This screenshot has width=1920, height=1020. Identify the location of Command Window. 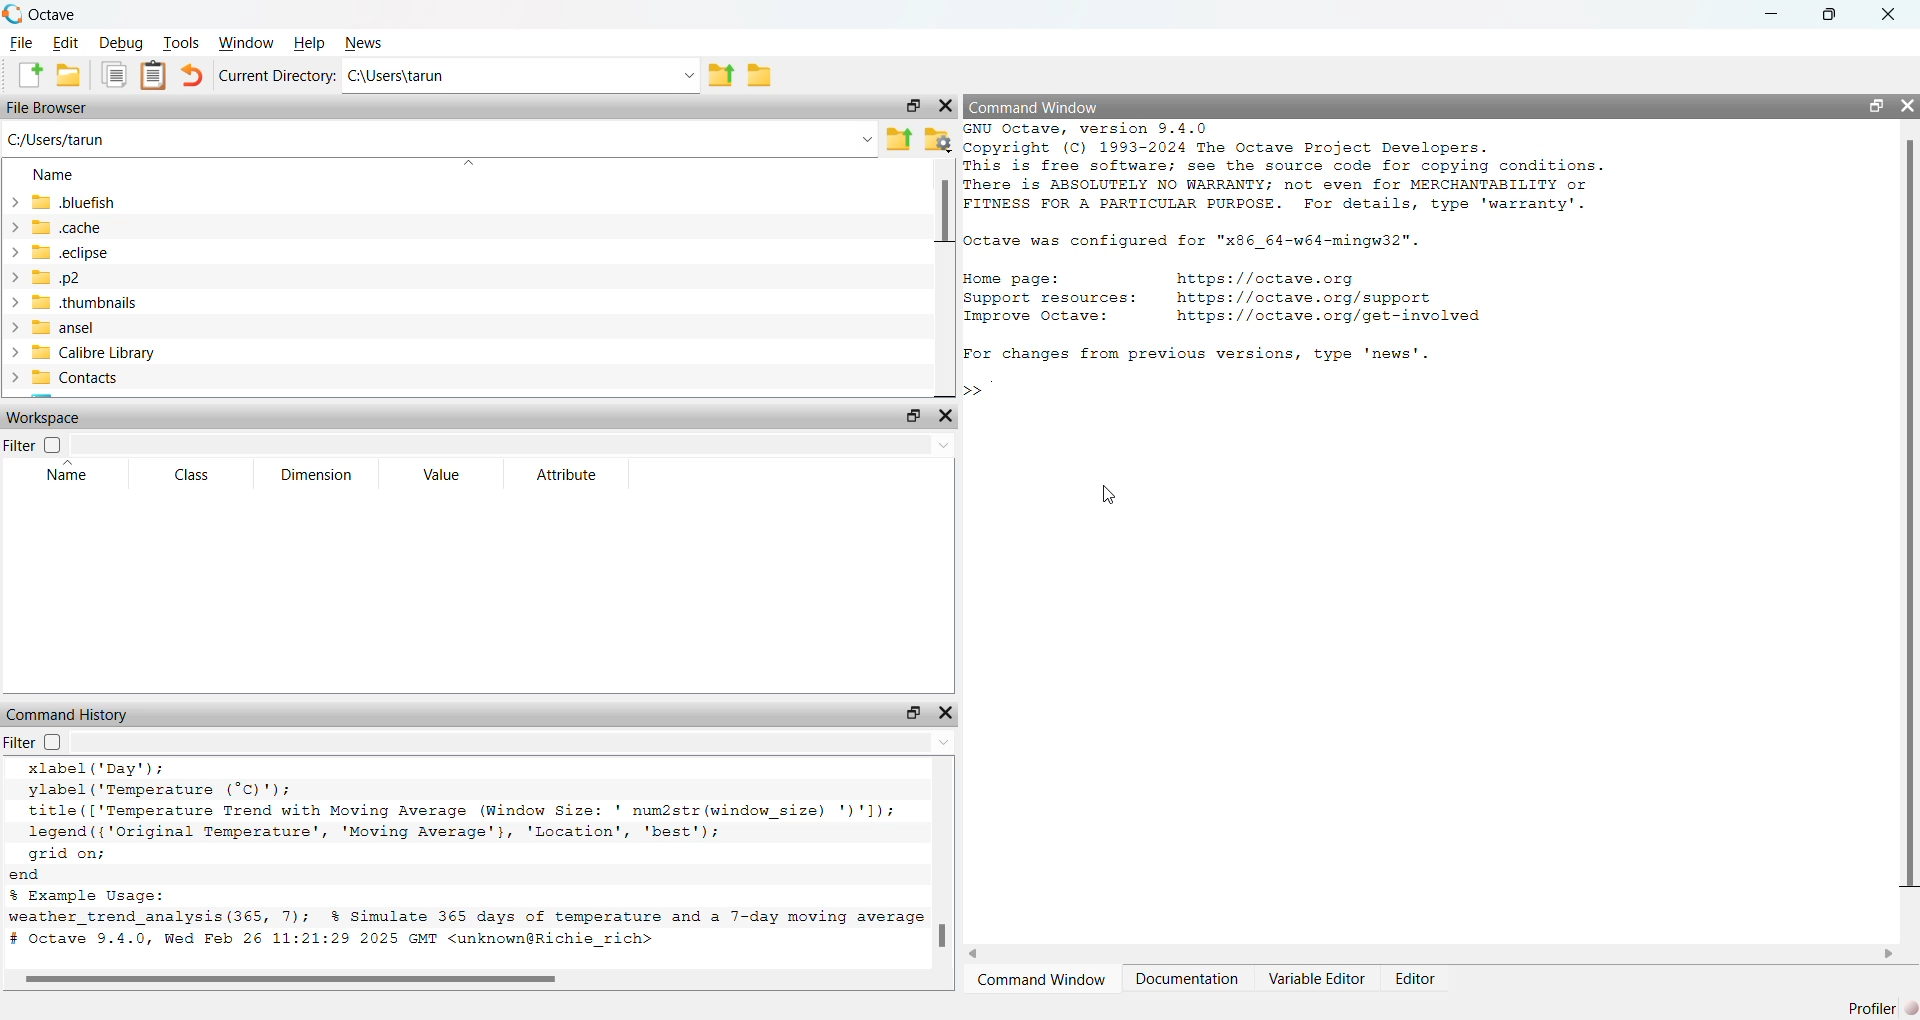
(1040, 978).